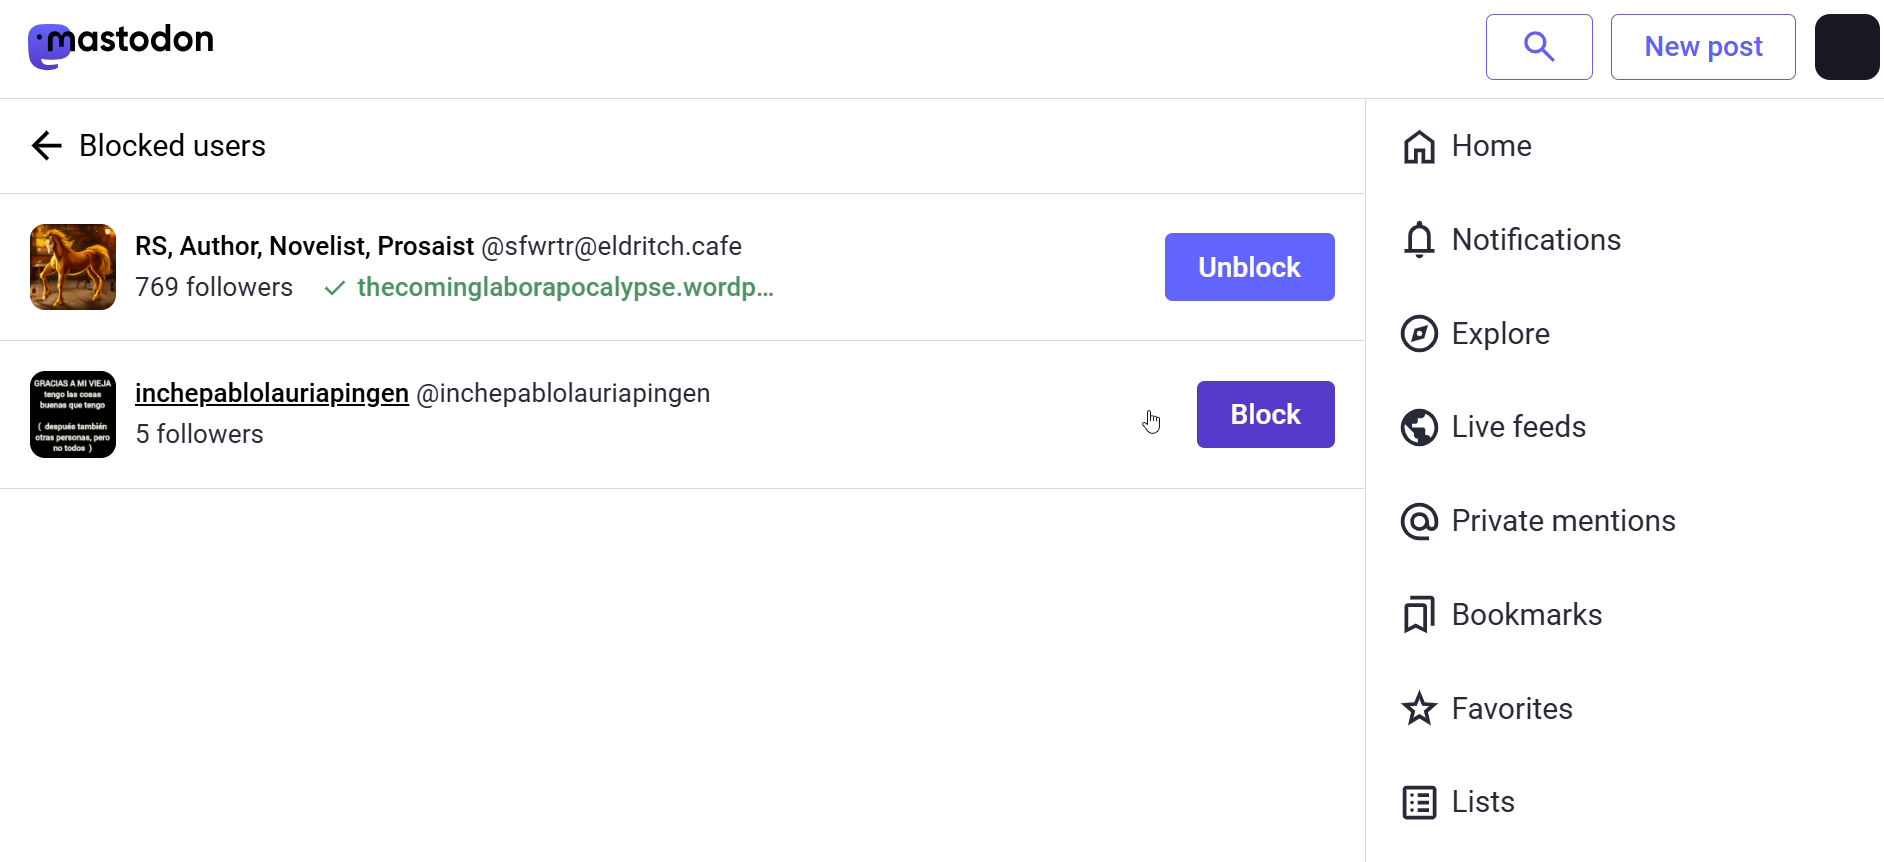 Image resolution: width=1884 pixels, height=862 pixels. What do you see at coordinates (124, 44) in the screenshot?
I see `mastodon` at bounding box center [124, 44].